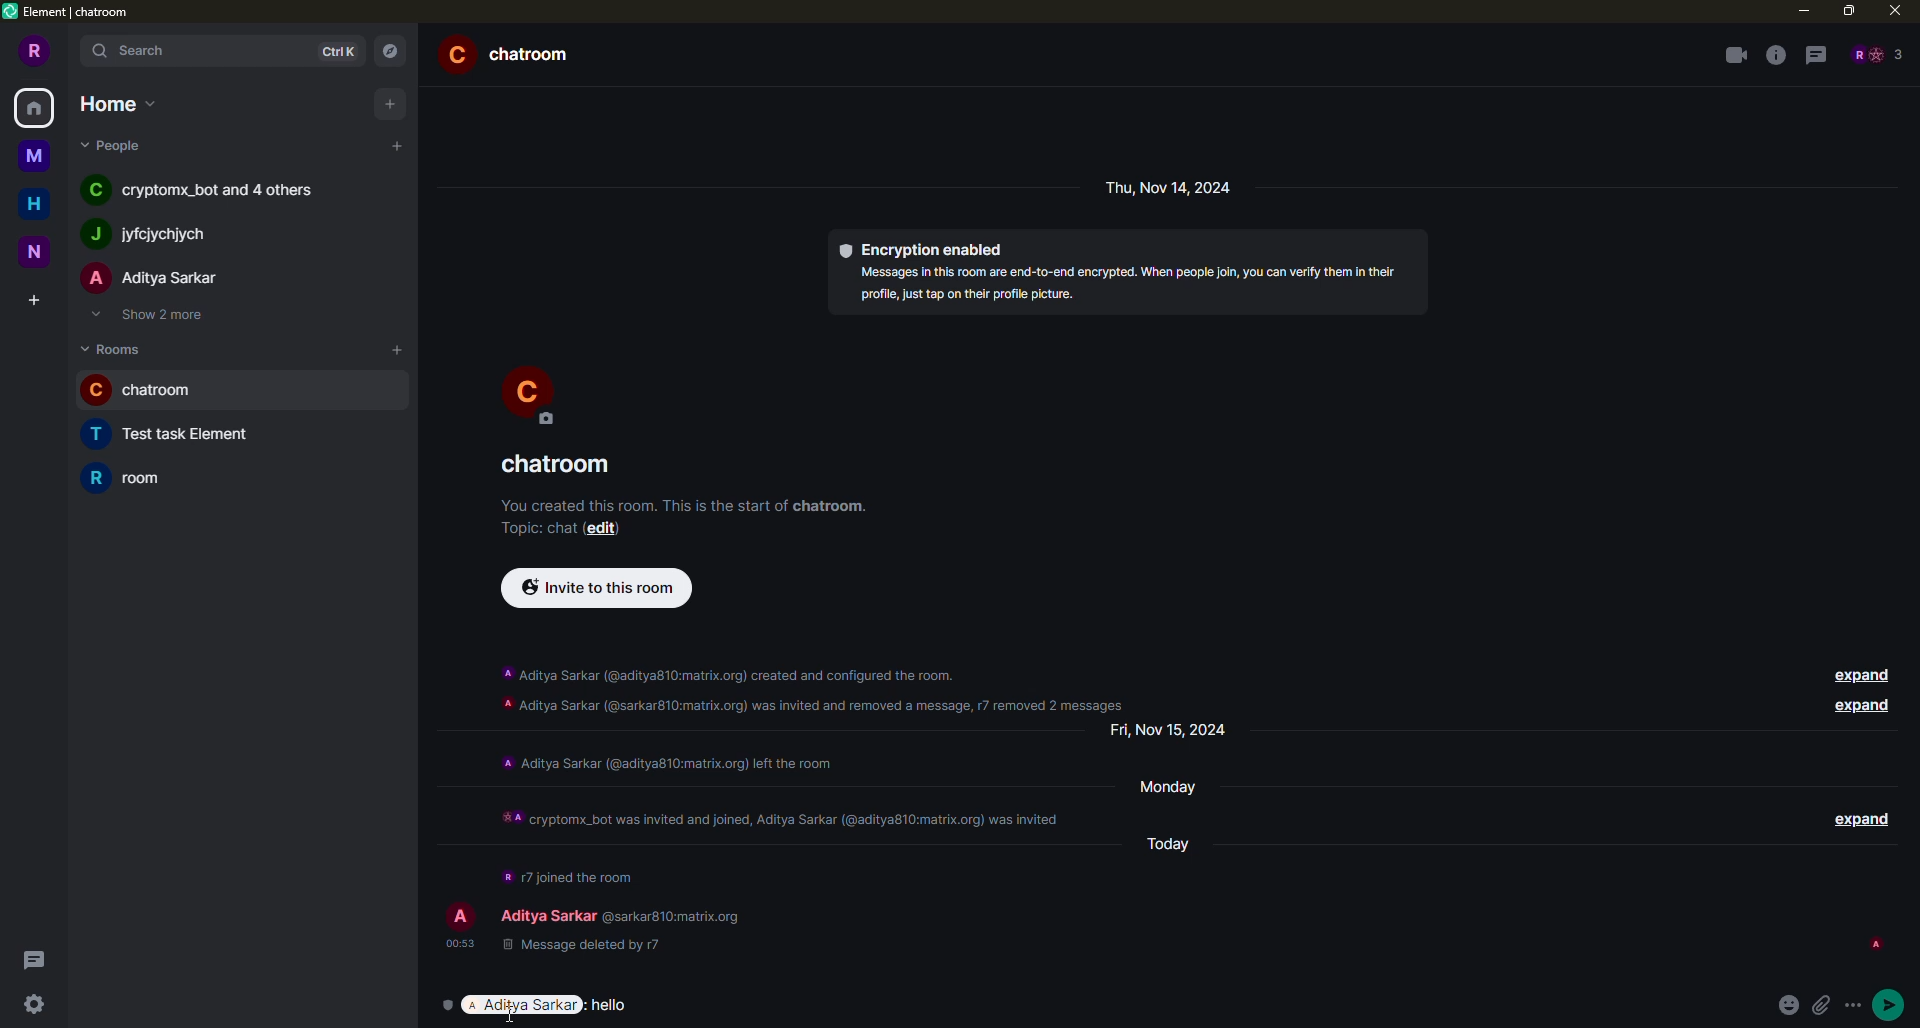 This screenshot has height=1028, width=1920. What do you see at coordinates (40, 252) in the screenshot?
I see `space` at bounding box center [40, 252].